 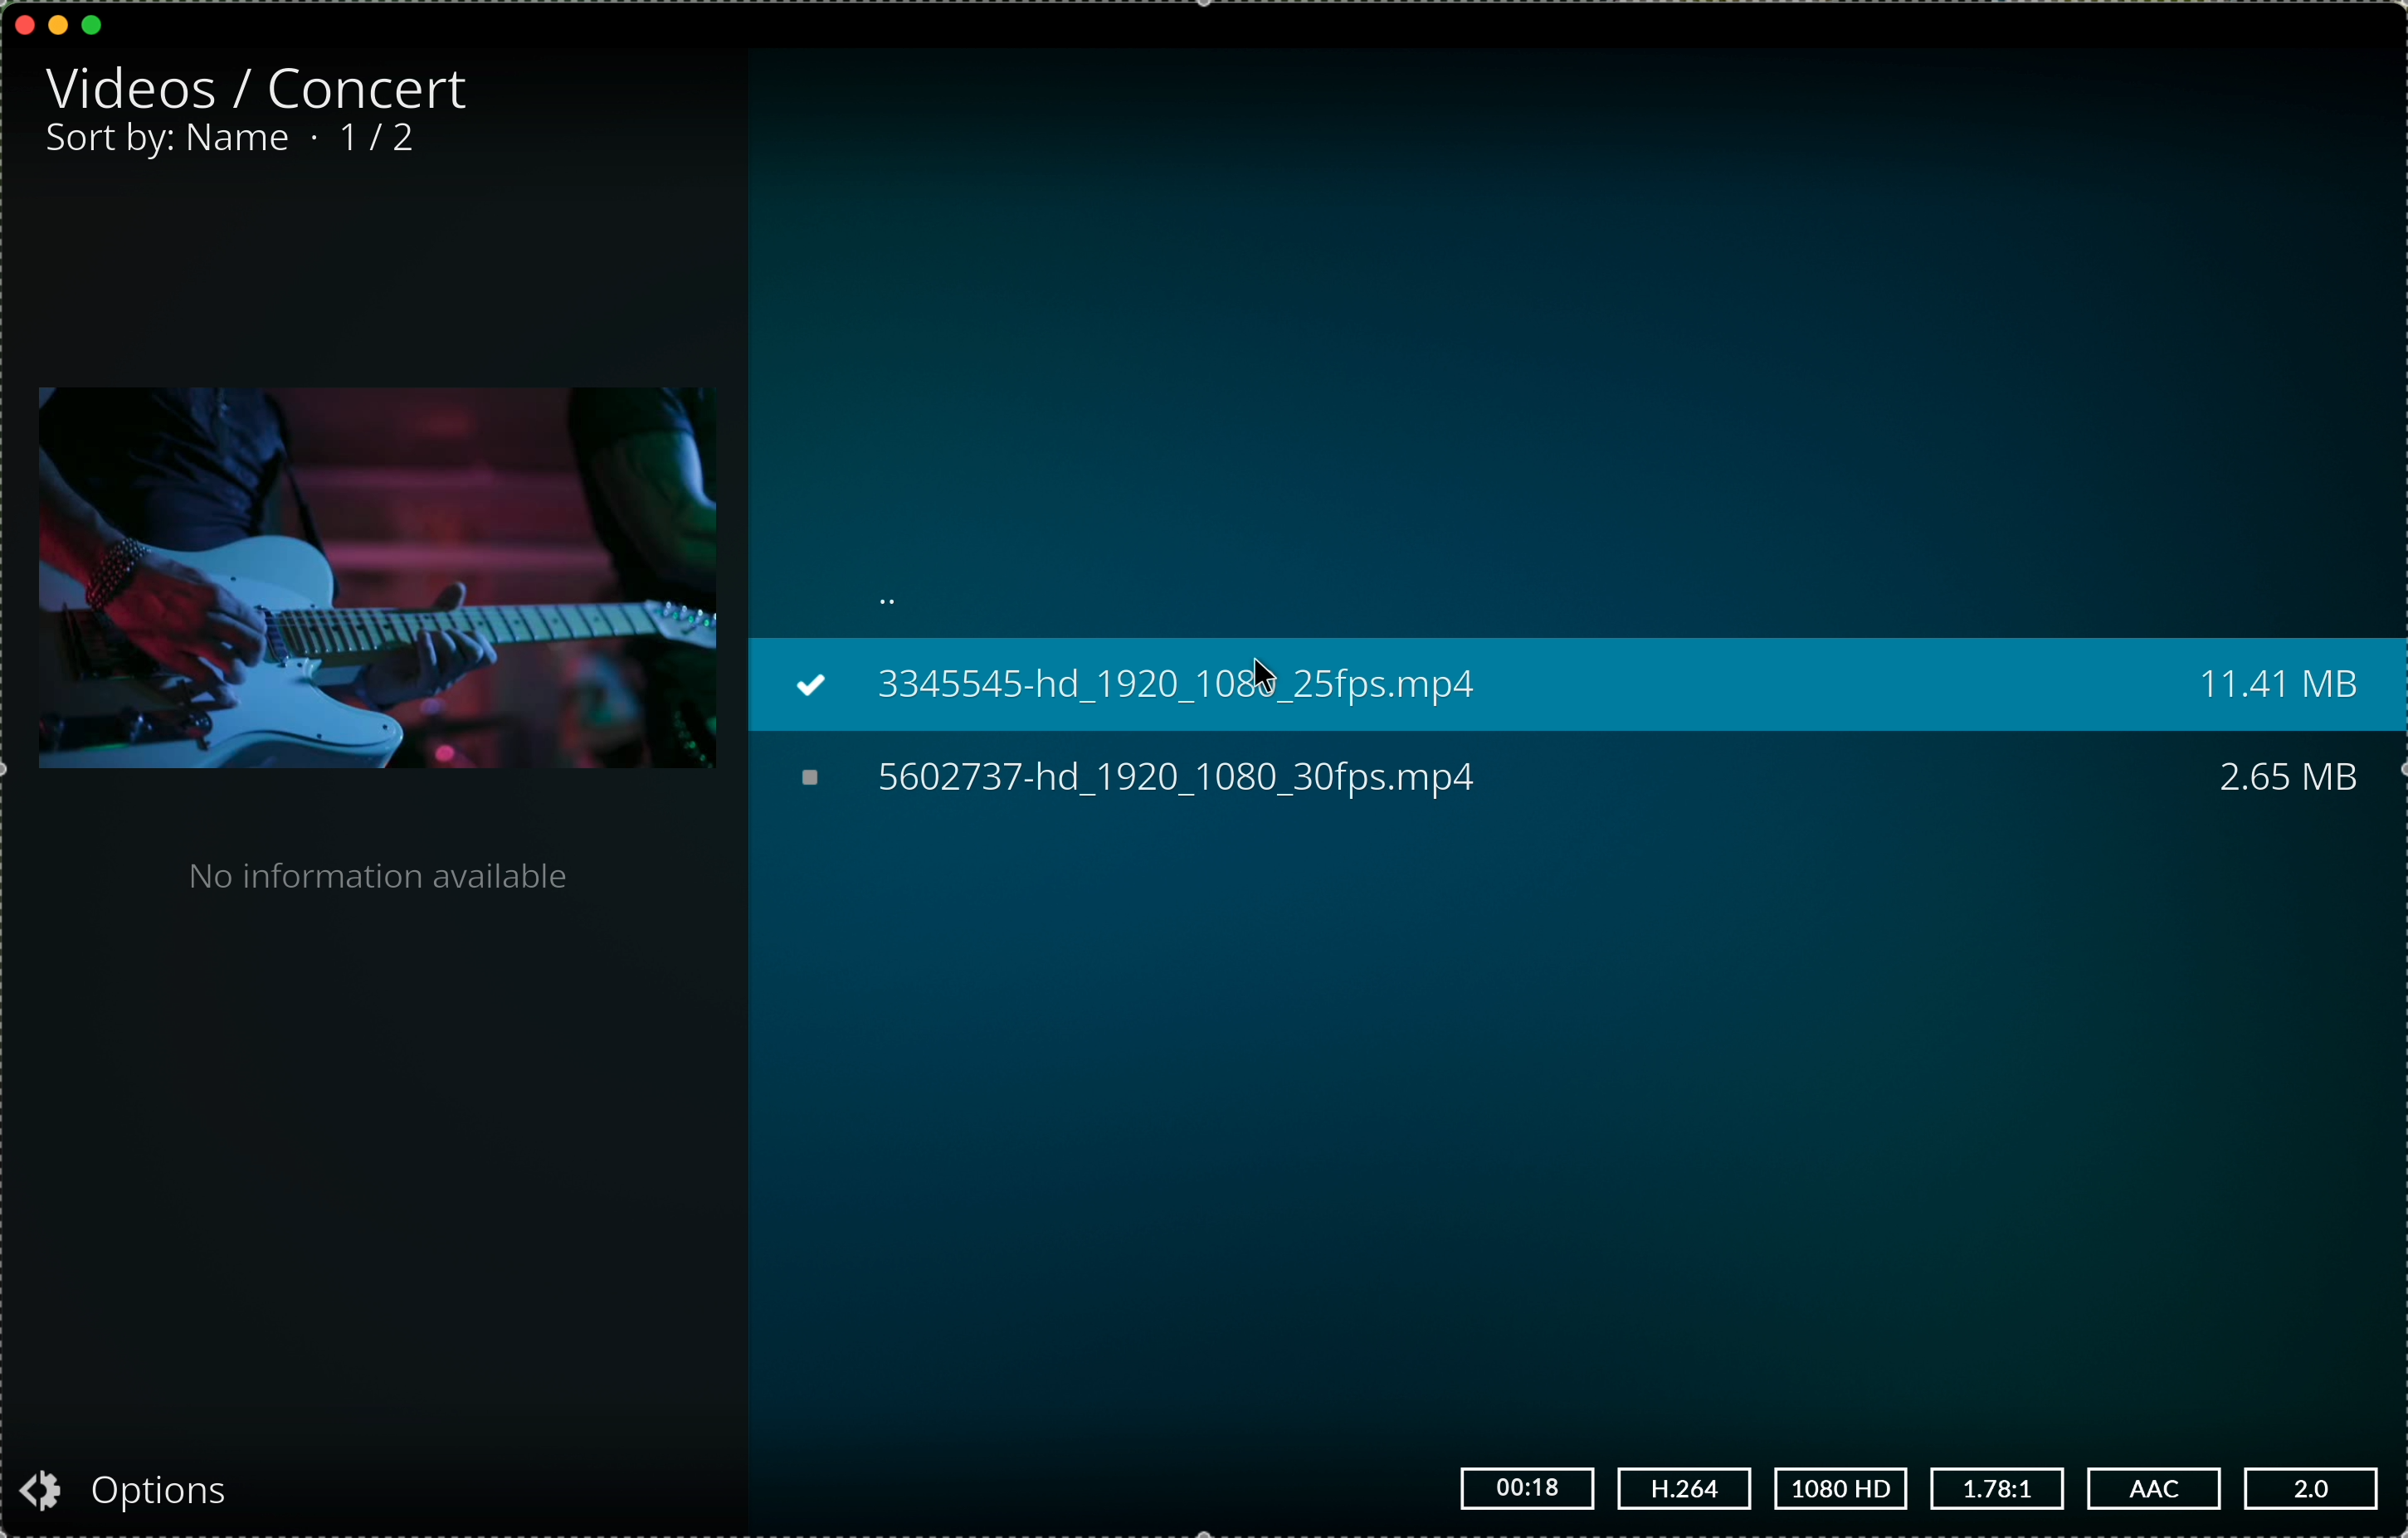 What do you see at coordinates (1529, 1486) in the screenshot?
I see `00:18` at bounding box center [1529, 1486].